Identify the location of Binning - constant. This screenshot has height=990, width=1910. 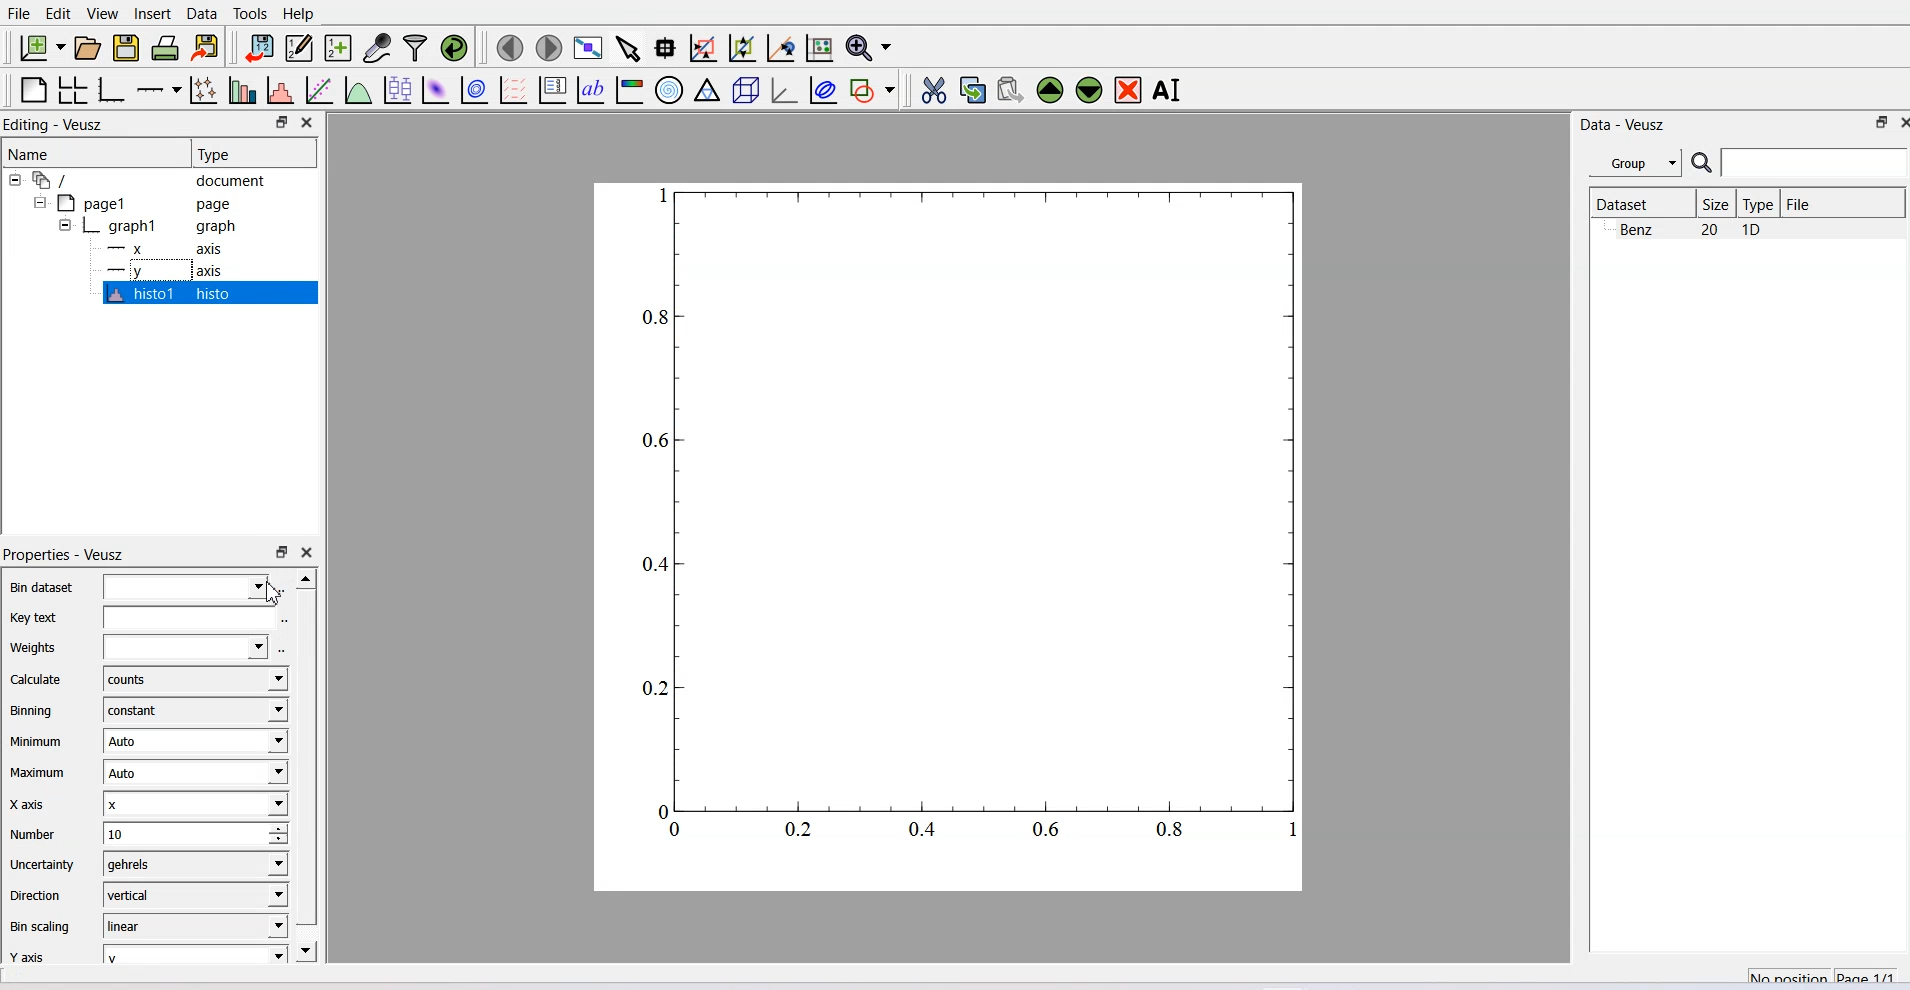
(146, 709).